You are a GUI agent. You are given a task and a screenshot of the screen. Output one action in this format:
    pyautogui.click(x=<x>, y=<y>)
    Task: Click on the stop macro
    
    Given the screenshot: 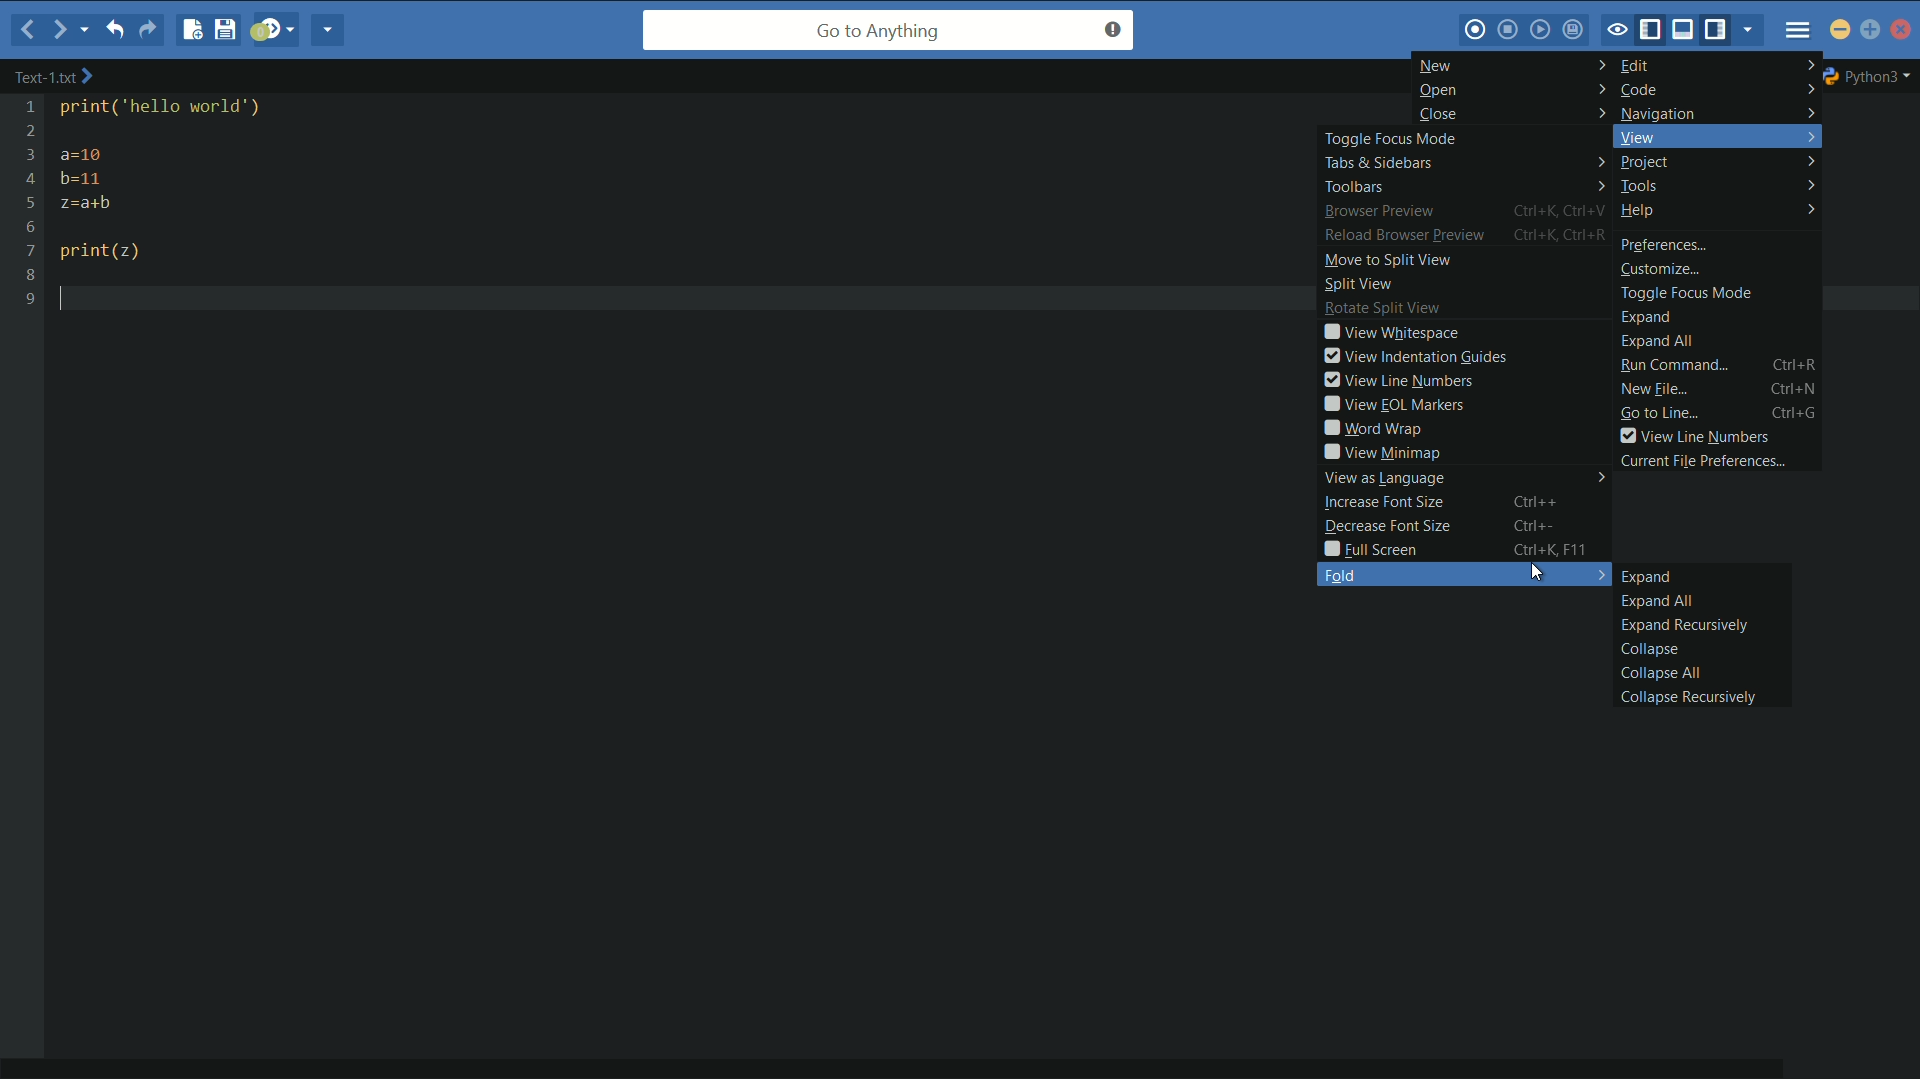 What is the action you would take?
    pyautogui.click(x=1510, y=31)
    